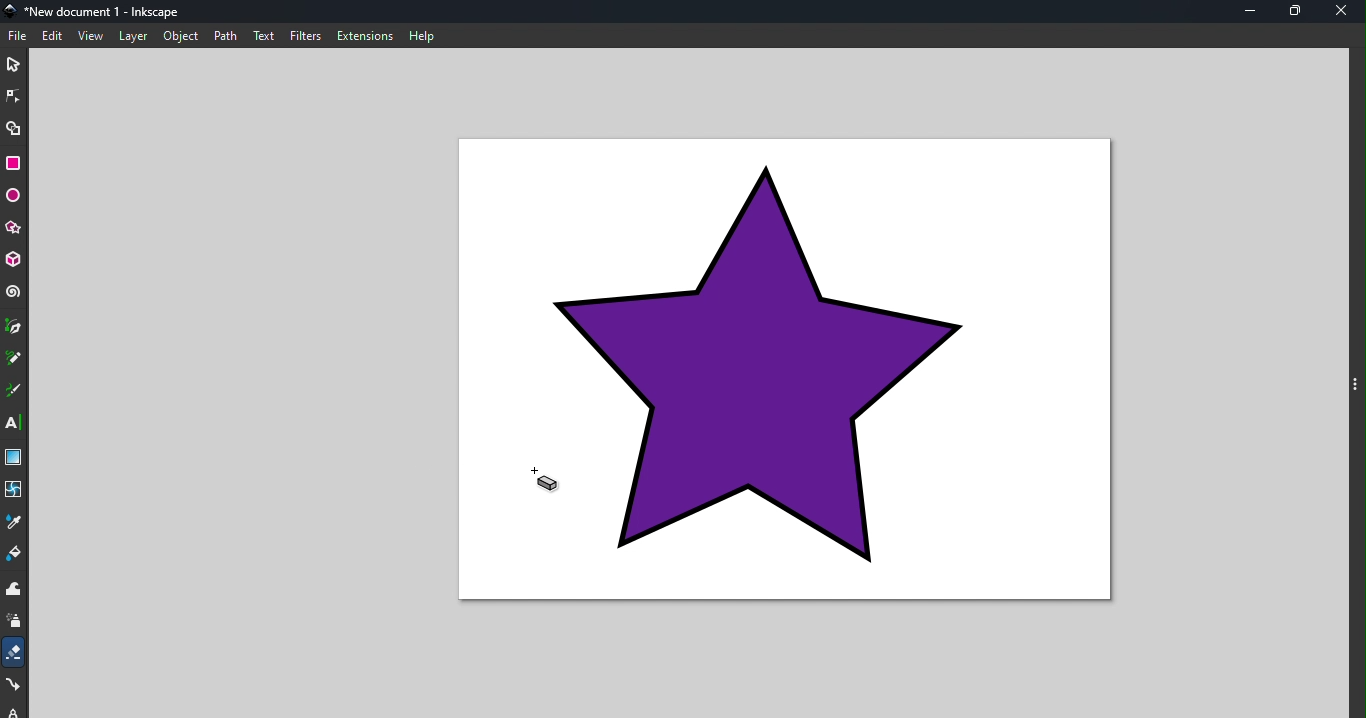 This screenshot has height=718, width=1366. I want to click on spray tool, so click(15, 623).